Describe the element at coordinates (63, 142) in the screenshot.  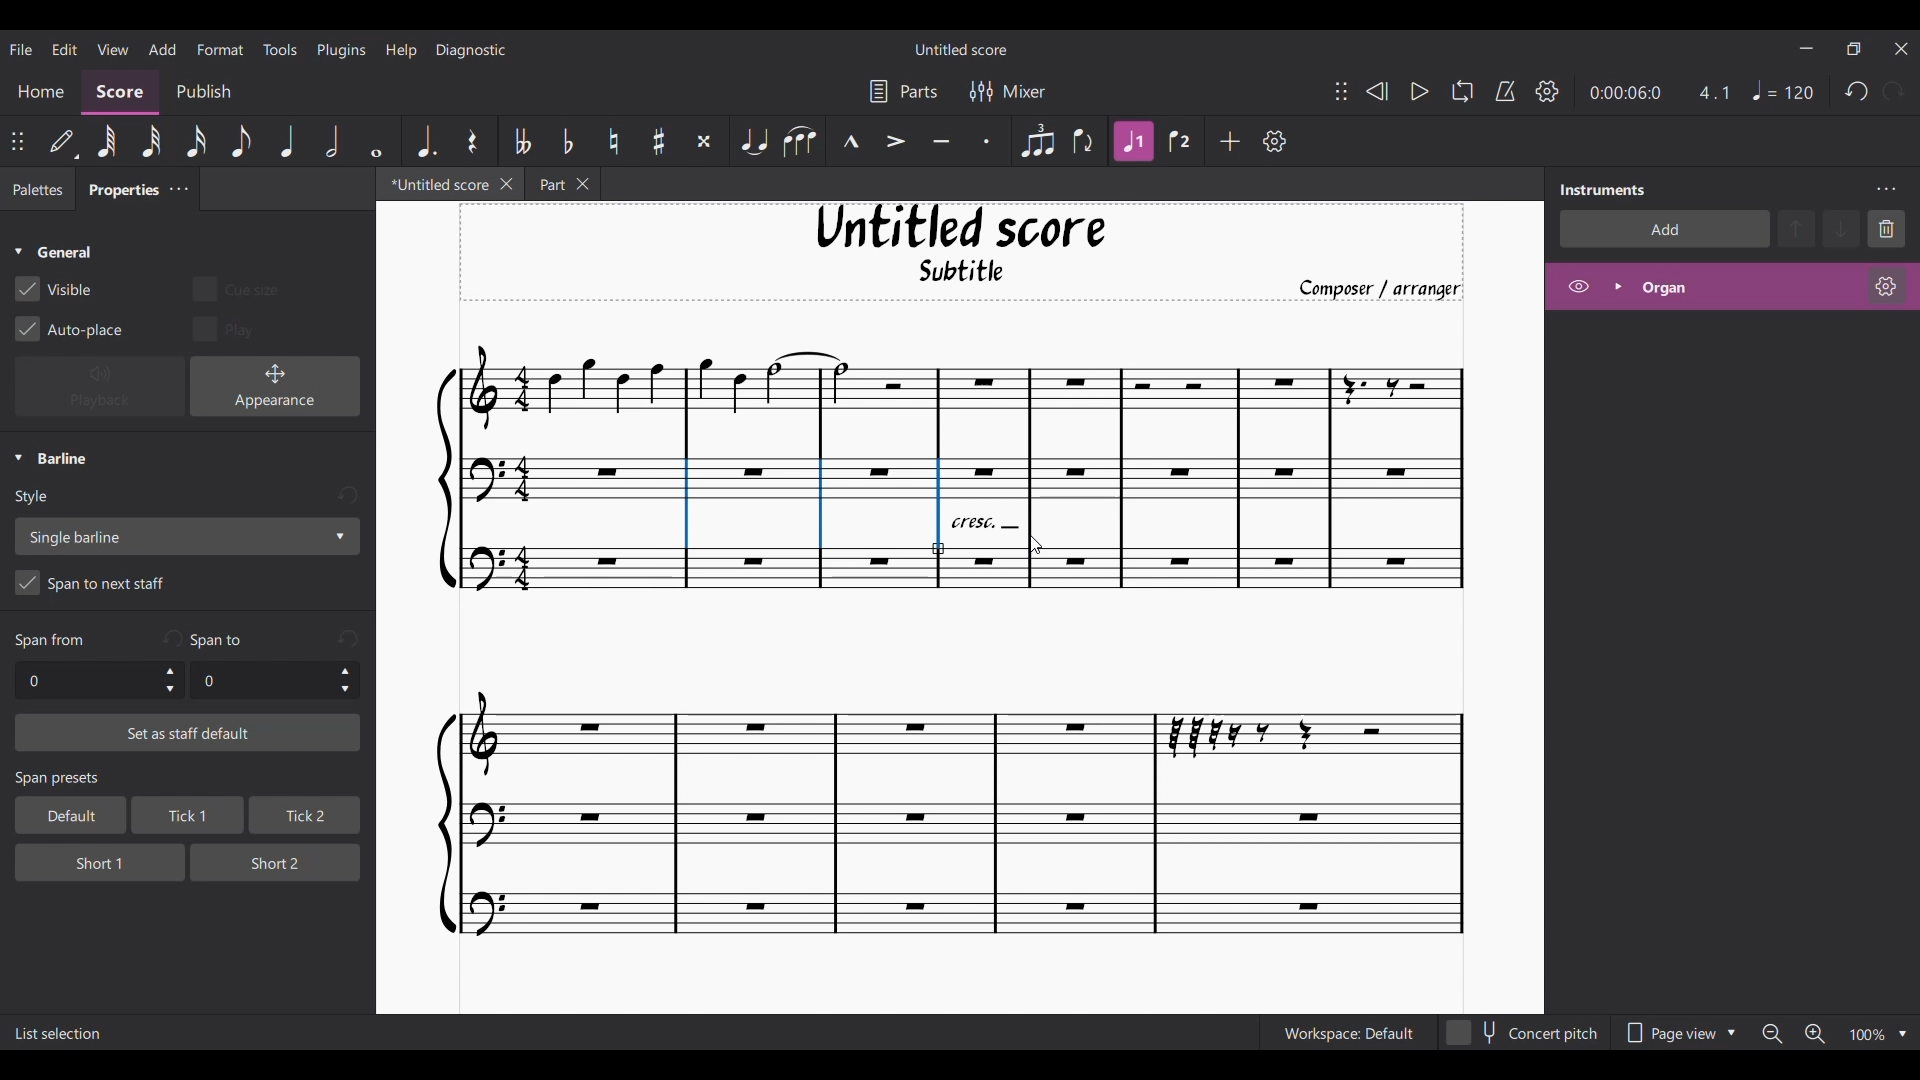
I see `Default` at that location.